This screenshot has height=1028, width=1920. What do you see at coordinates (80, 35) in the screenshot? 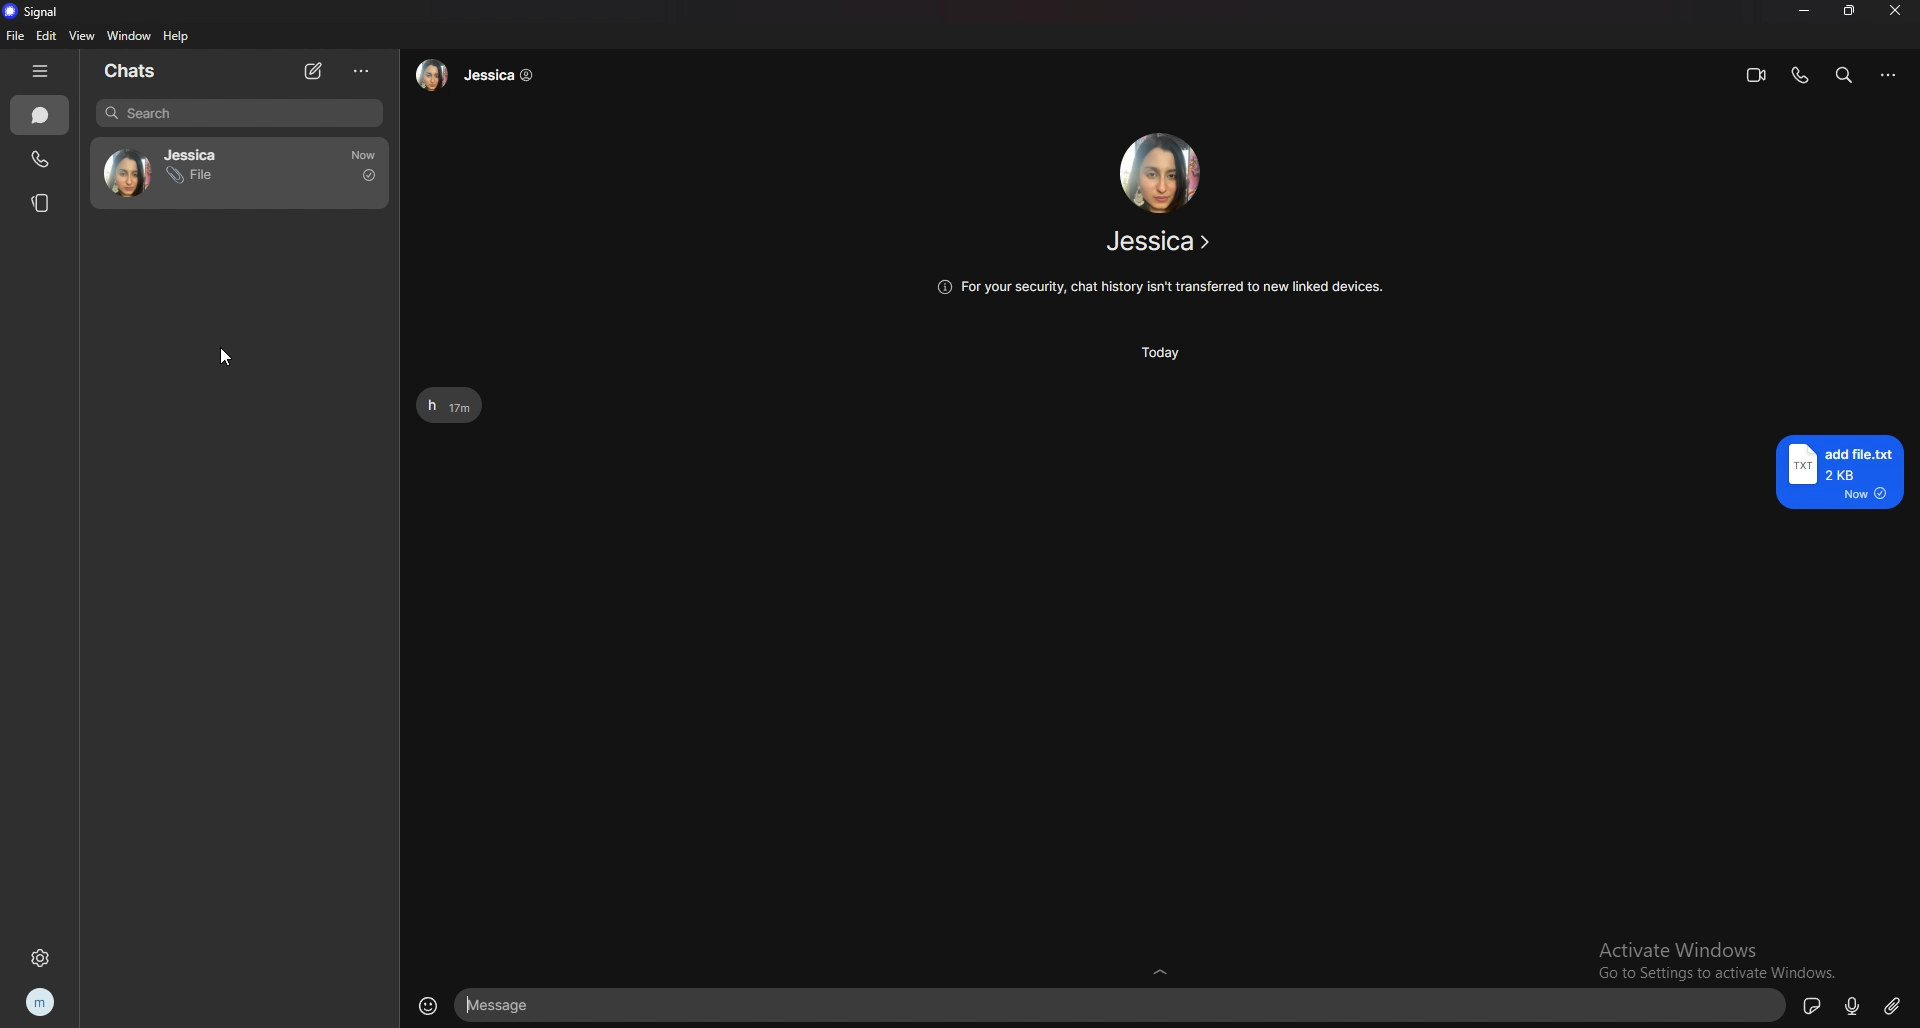
I see `view` at bounding box center [80, 35].